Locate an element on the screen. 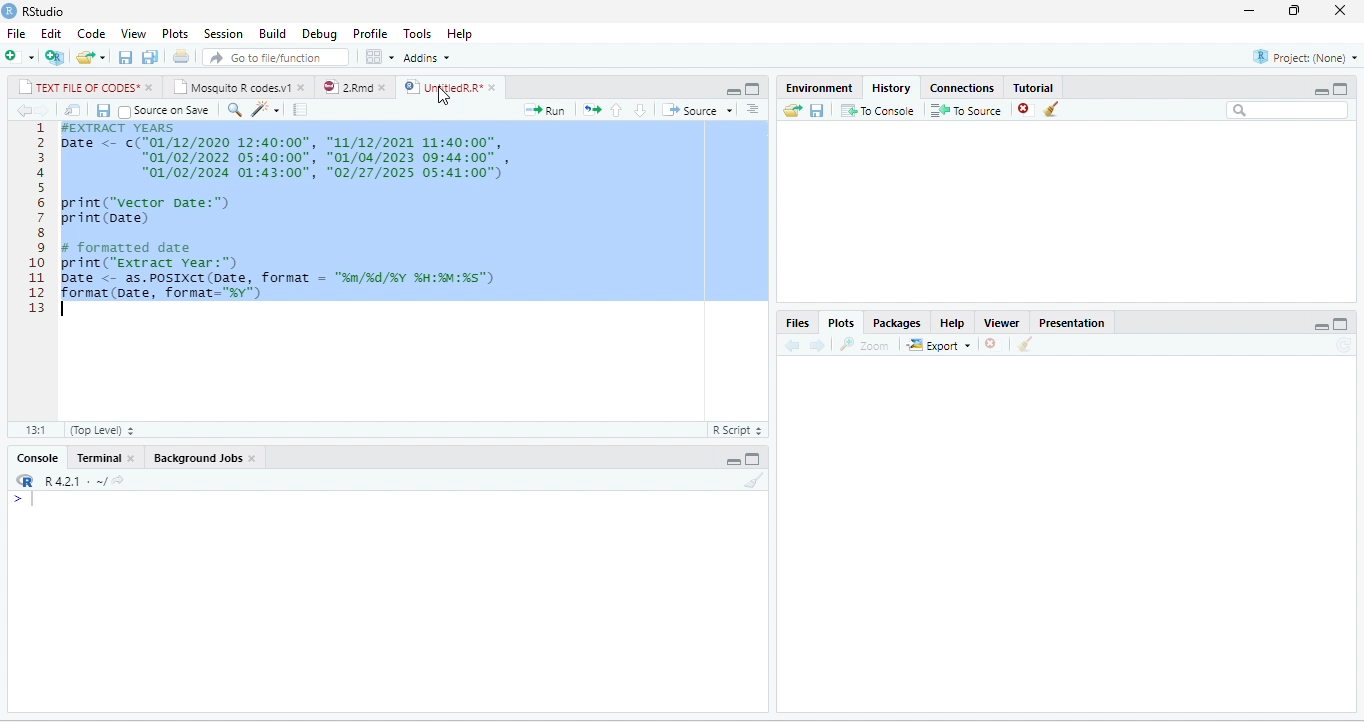 The height and width of the screenshot is (722, 1364). print is located at coordinates (180, 56).